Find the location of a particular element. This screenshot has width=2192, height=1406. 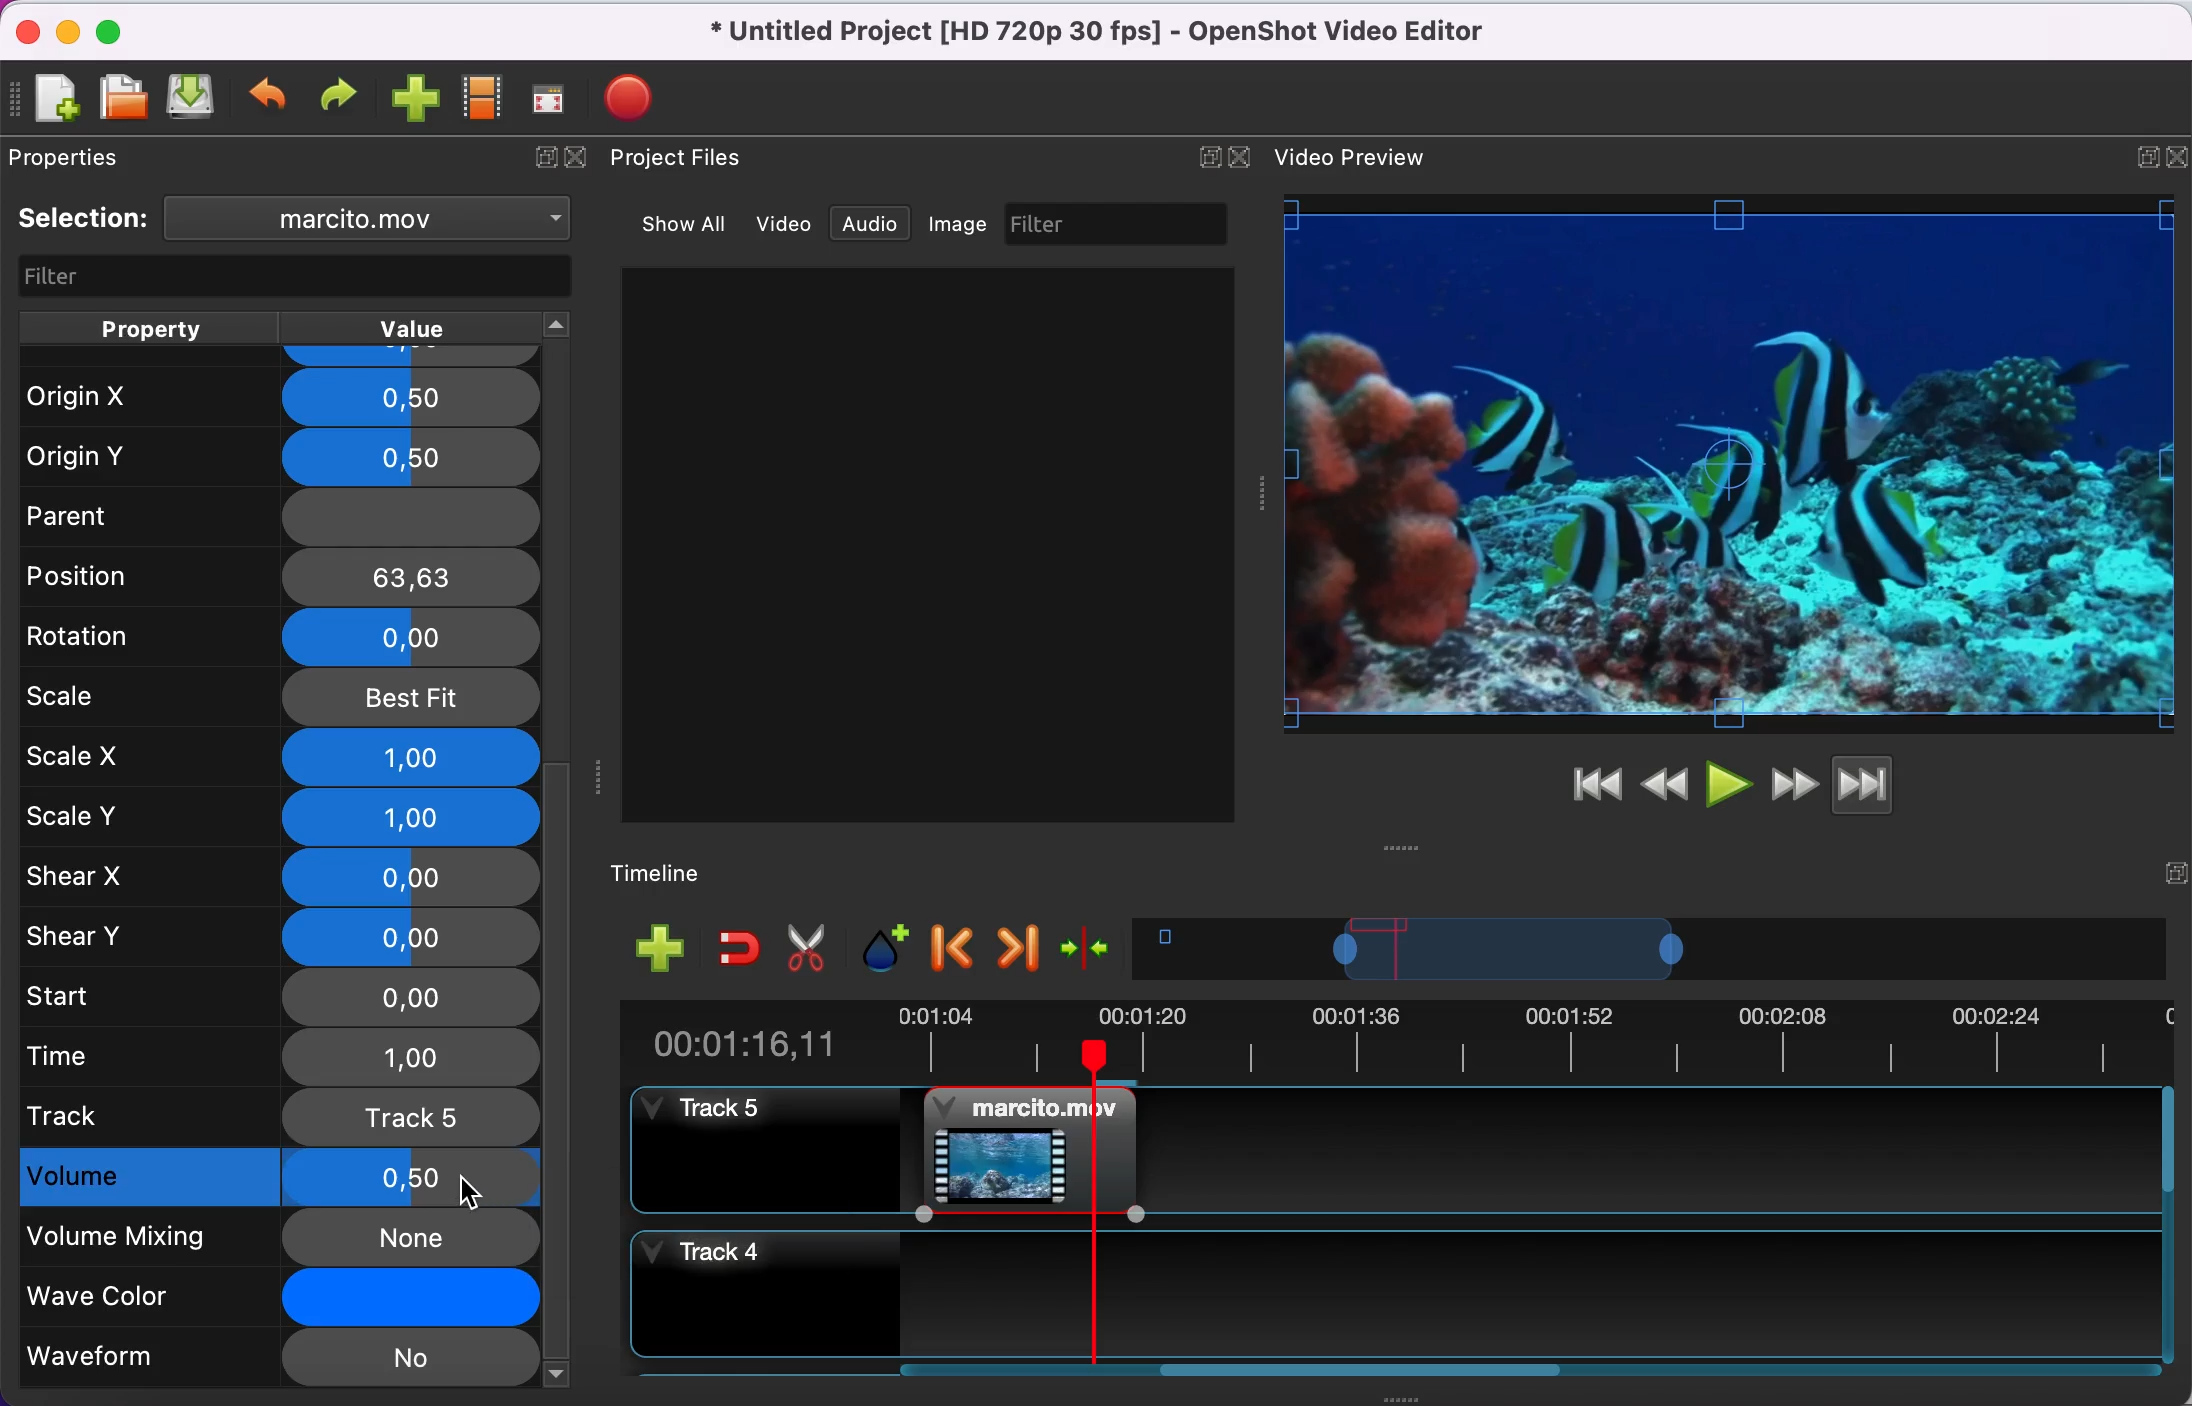

track 5 is located at coordinates (756, 1148).